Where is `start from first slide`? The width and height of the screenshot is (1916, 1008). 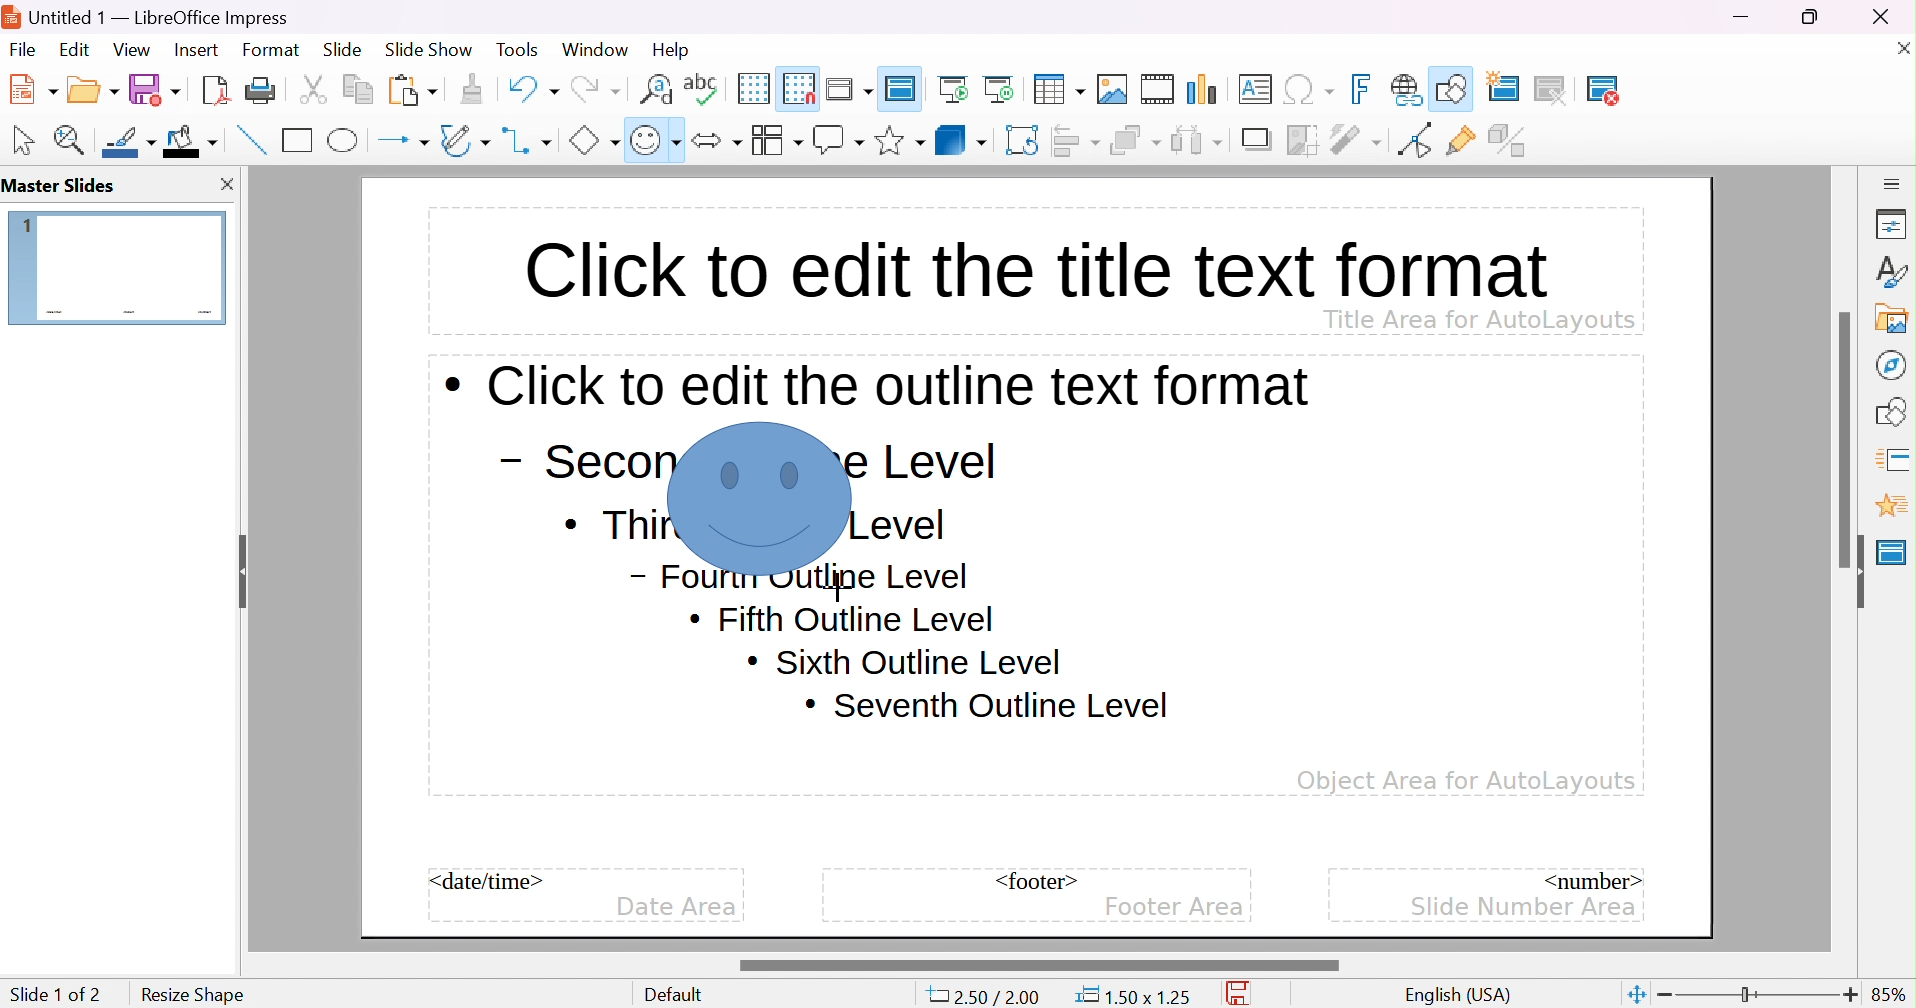
start from first slide is located at coordinates (956, 88).